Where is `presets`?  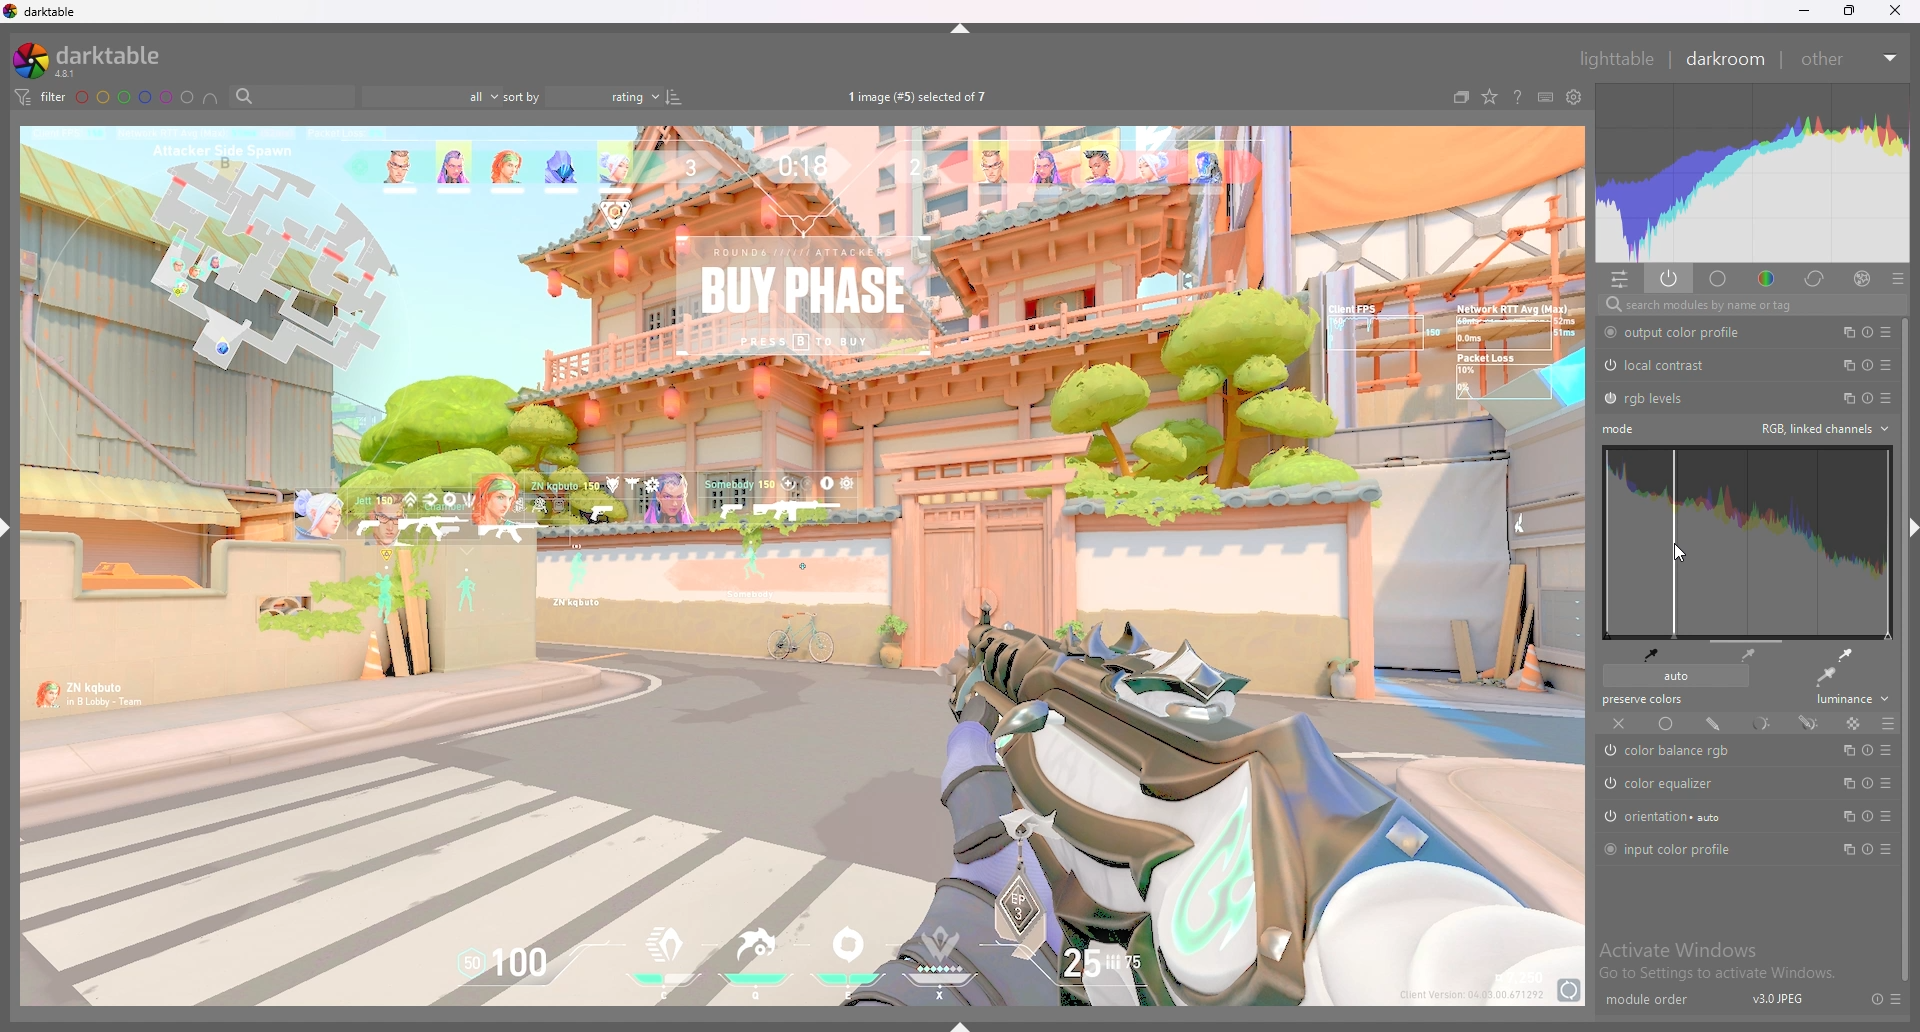 presets is located at coordinates (1886, 751).